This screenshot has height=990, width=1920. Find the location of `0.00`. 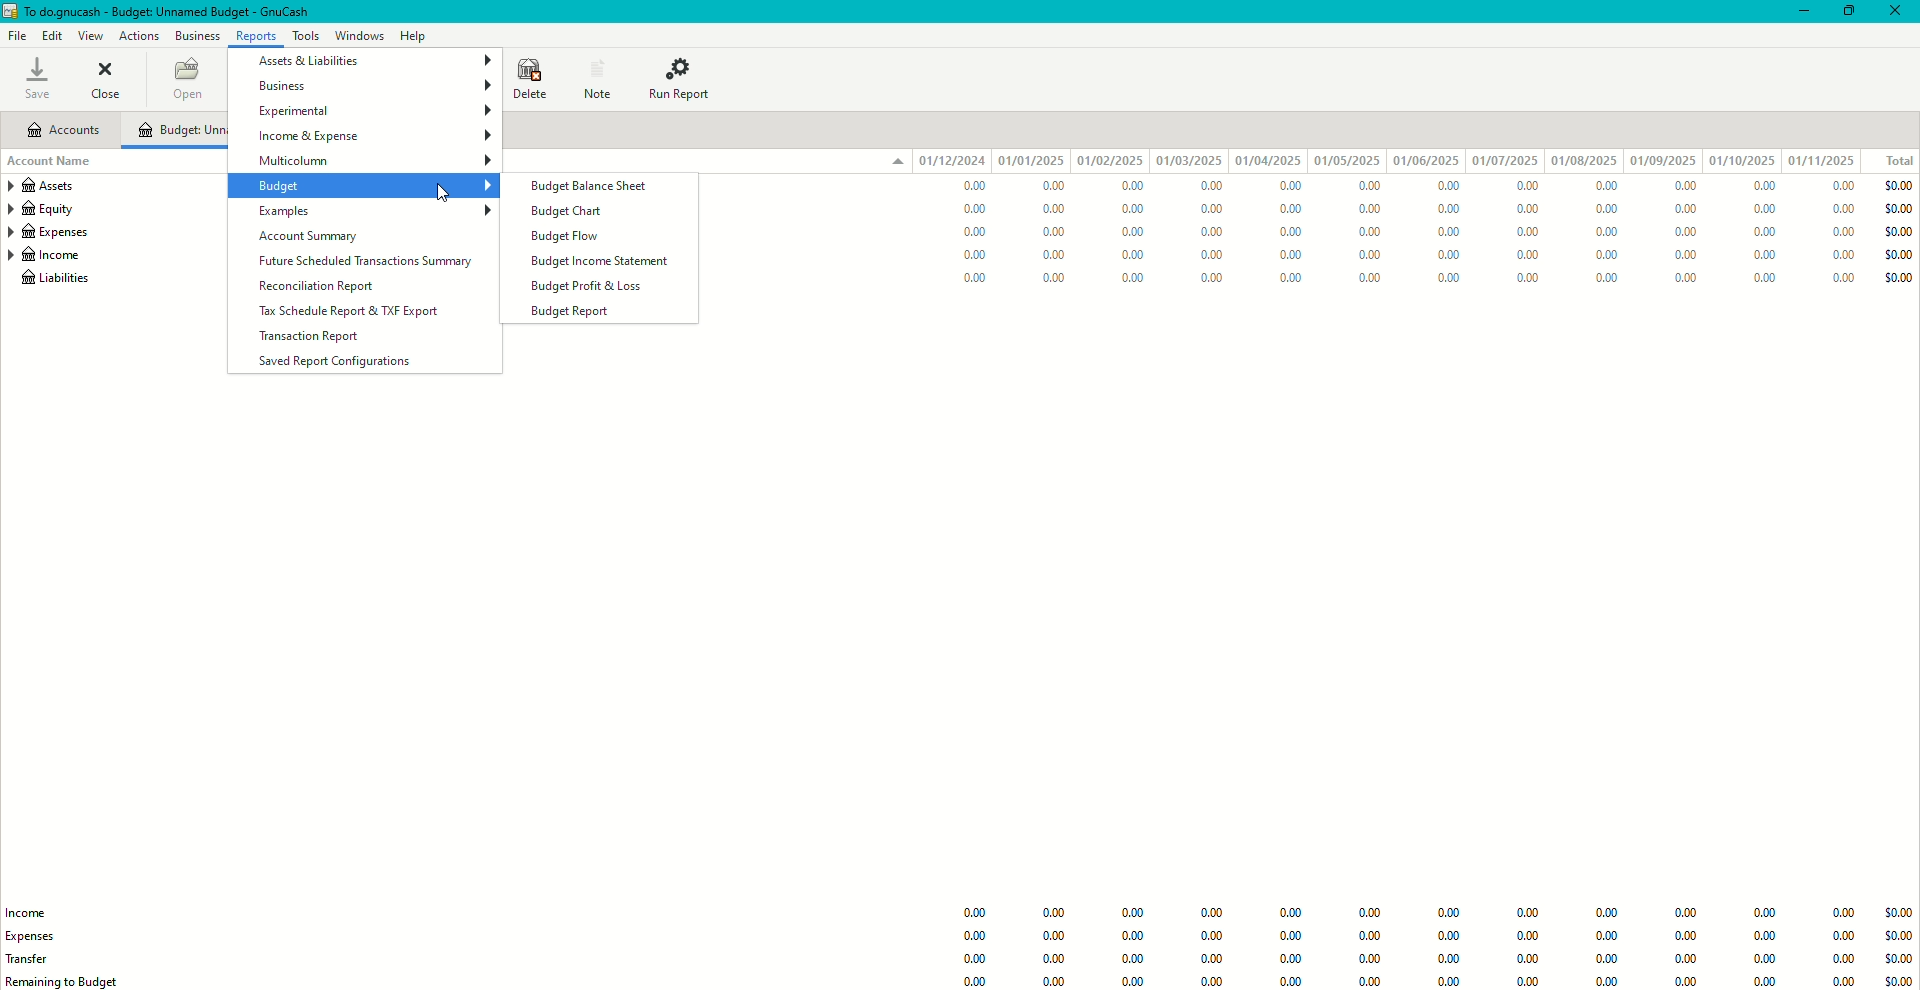

0.00 is located at coordinates (1059, 960).